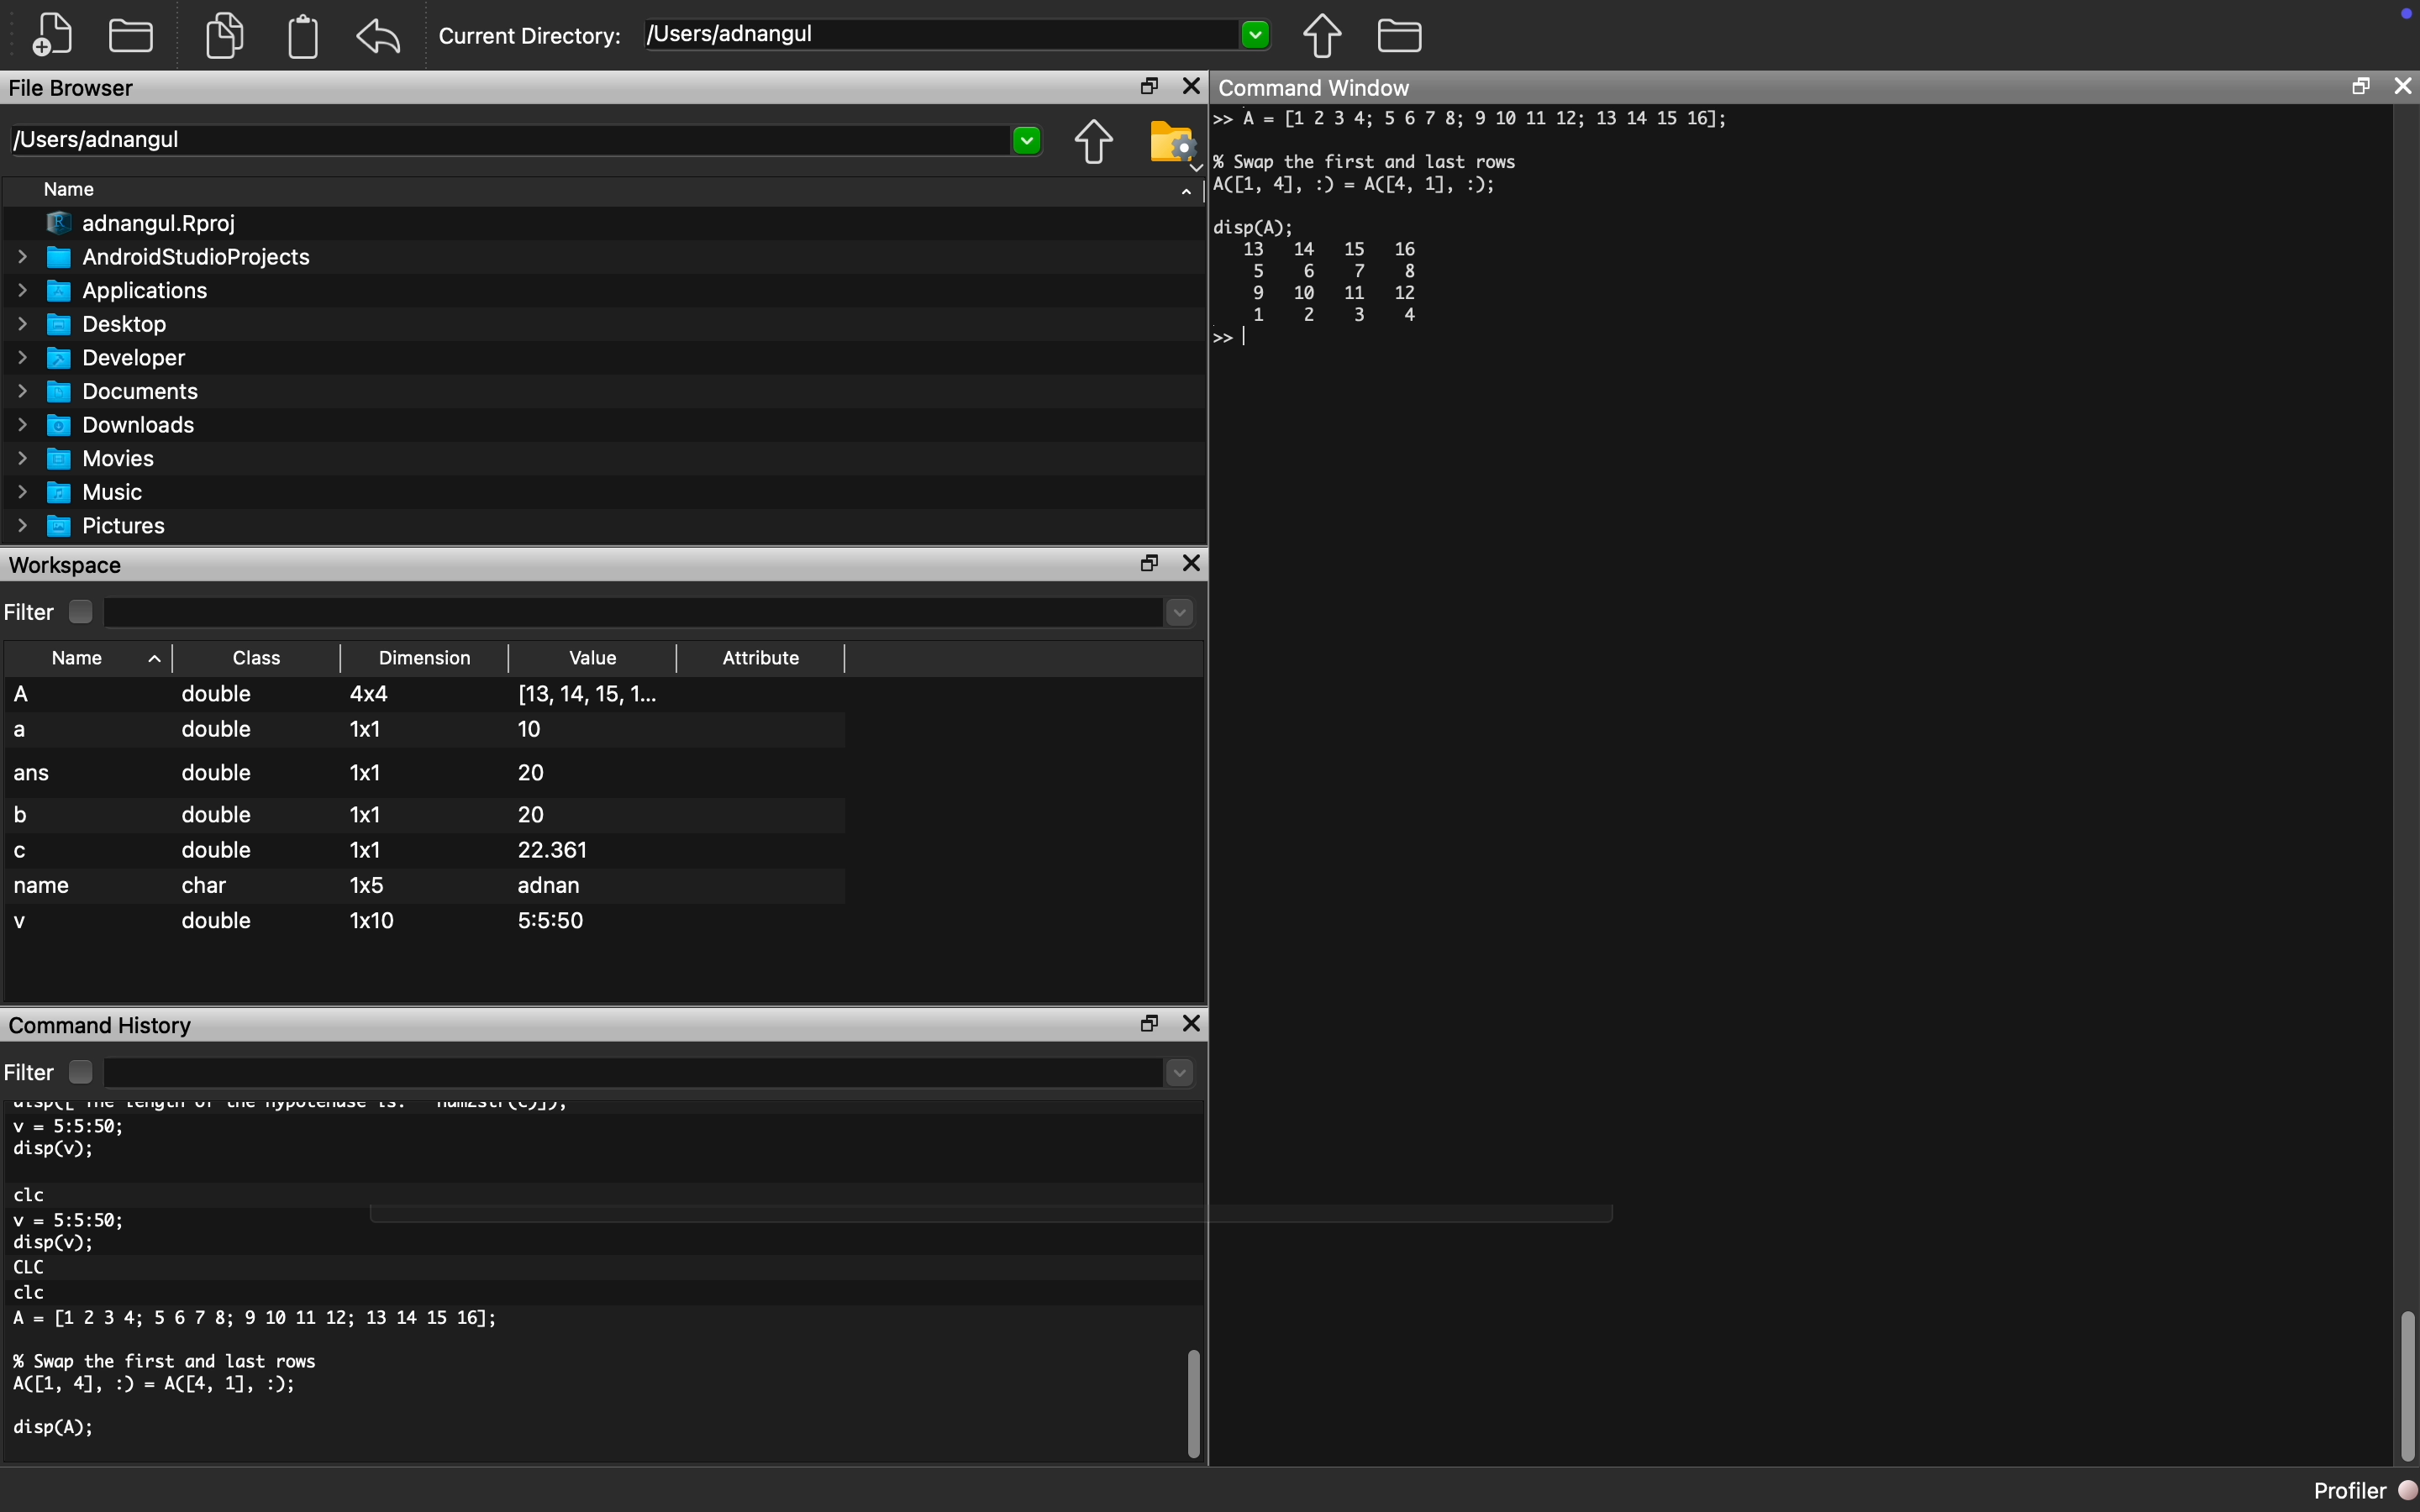  What do you see at coordinates (767, 650) in the screenshot?
I see `Attribute` at bounding box center [767, 650].